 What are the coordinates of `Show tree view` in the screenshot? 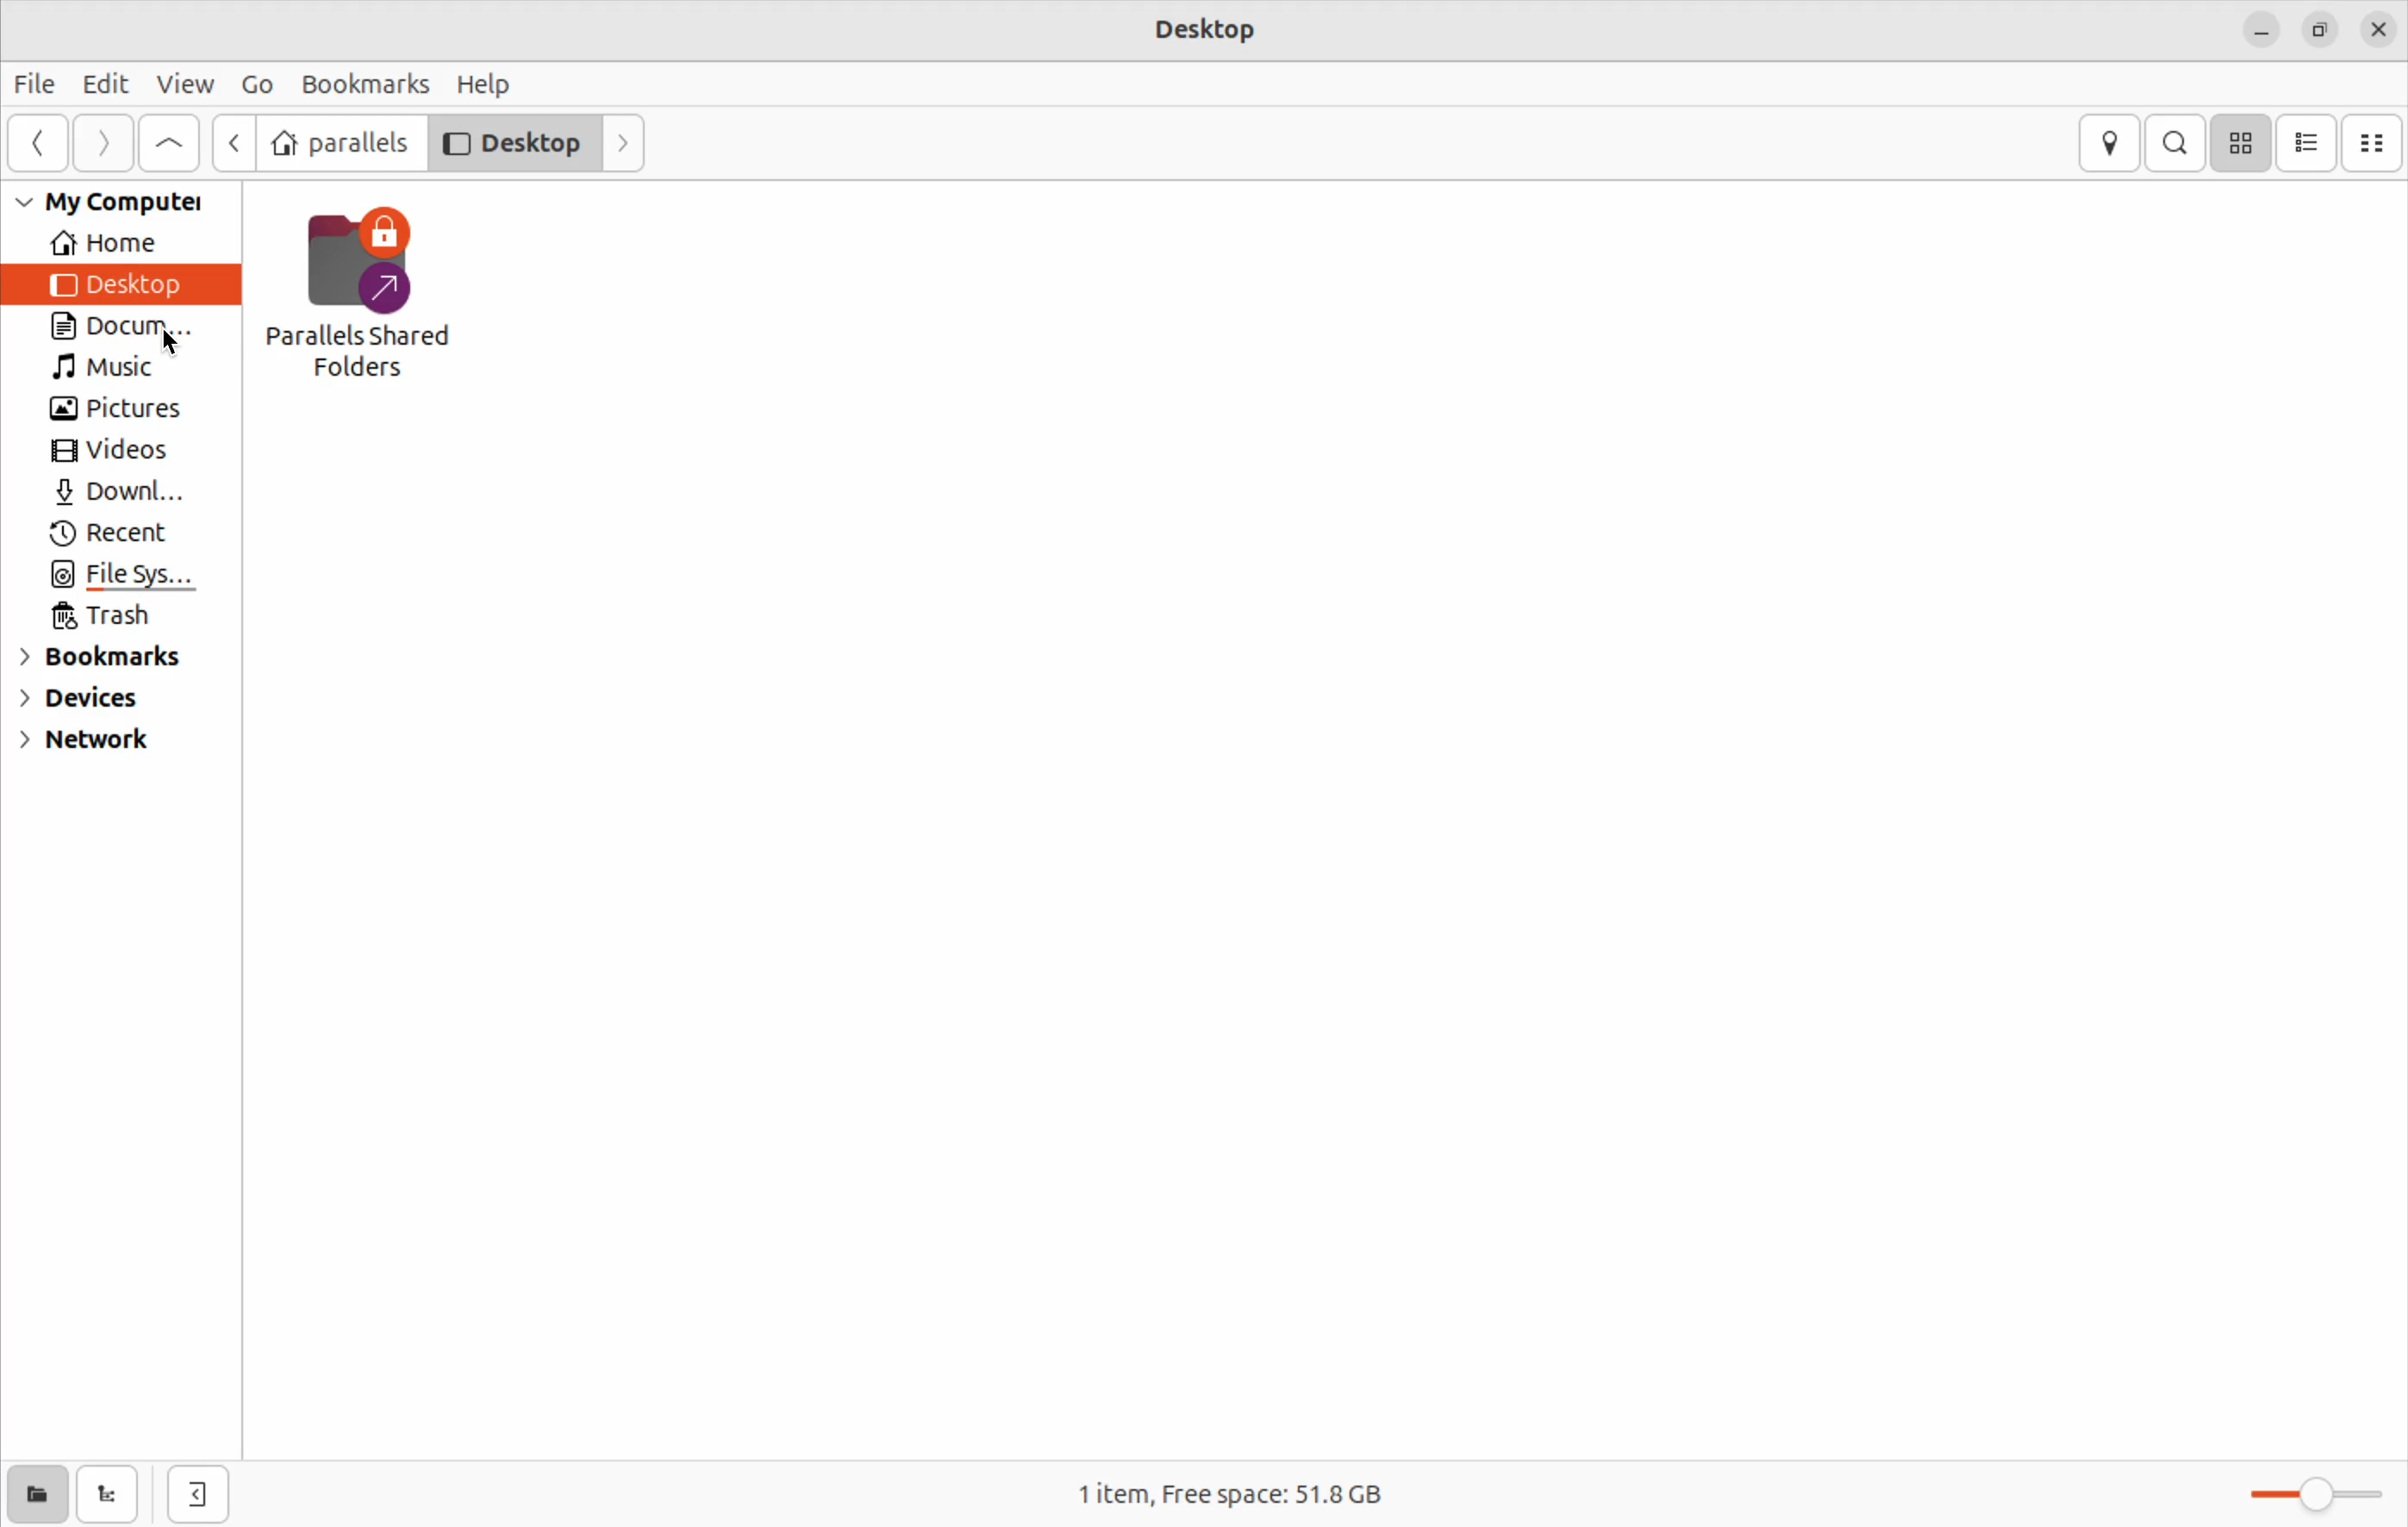 It's located at (106, 1496).